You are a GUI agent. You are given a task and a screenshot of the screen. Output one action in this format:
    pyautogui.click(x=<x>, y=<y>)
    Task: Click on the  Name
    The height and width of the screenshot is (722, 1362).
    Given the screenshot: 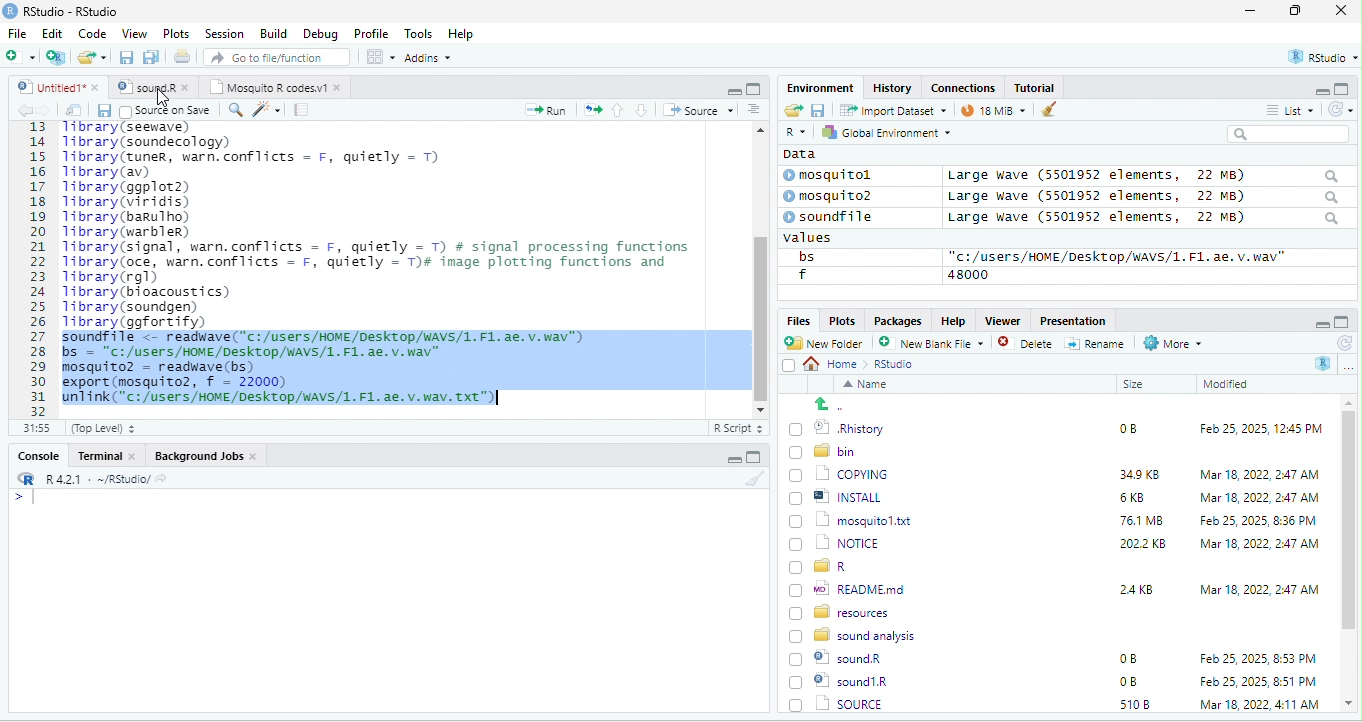 What is the action you would take?
    pyautogui.click(x=869, y=386)
    